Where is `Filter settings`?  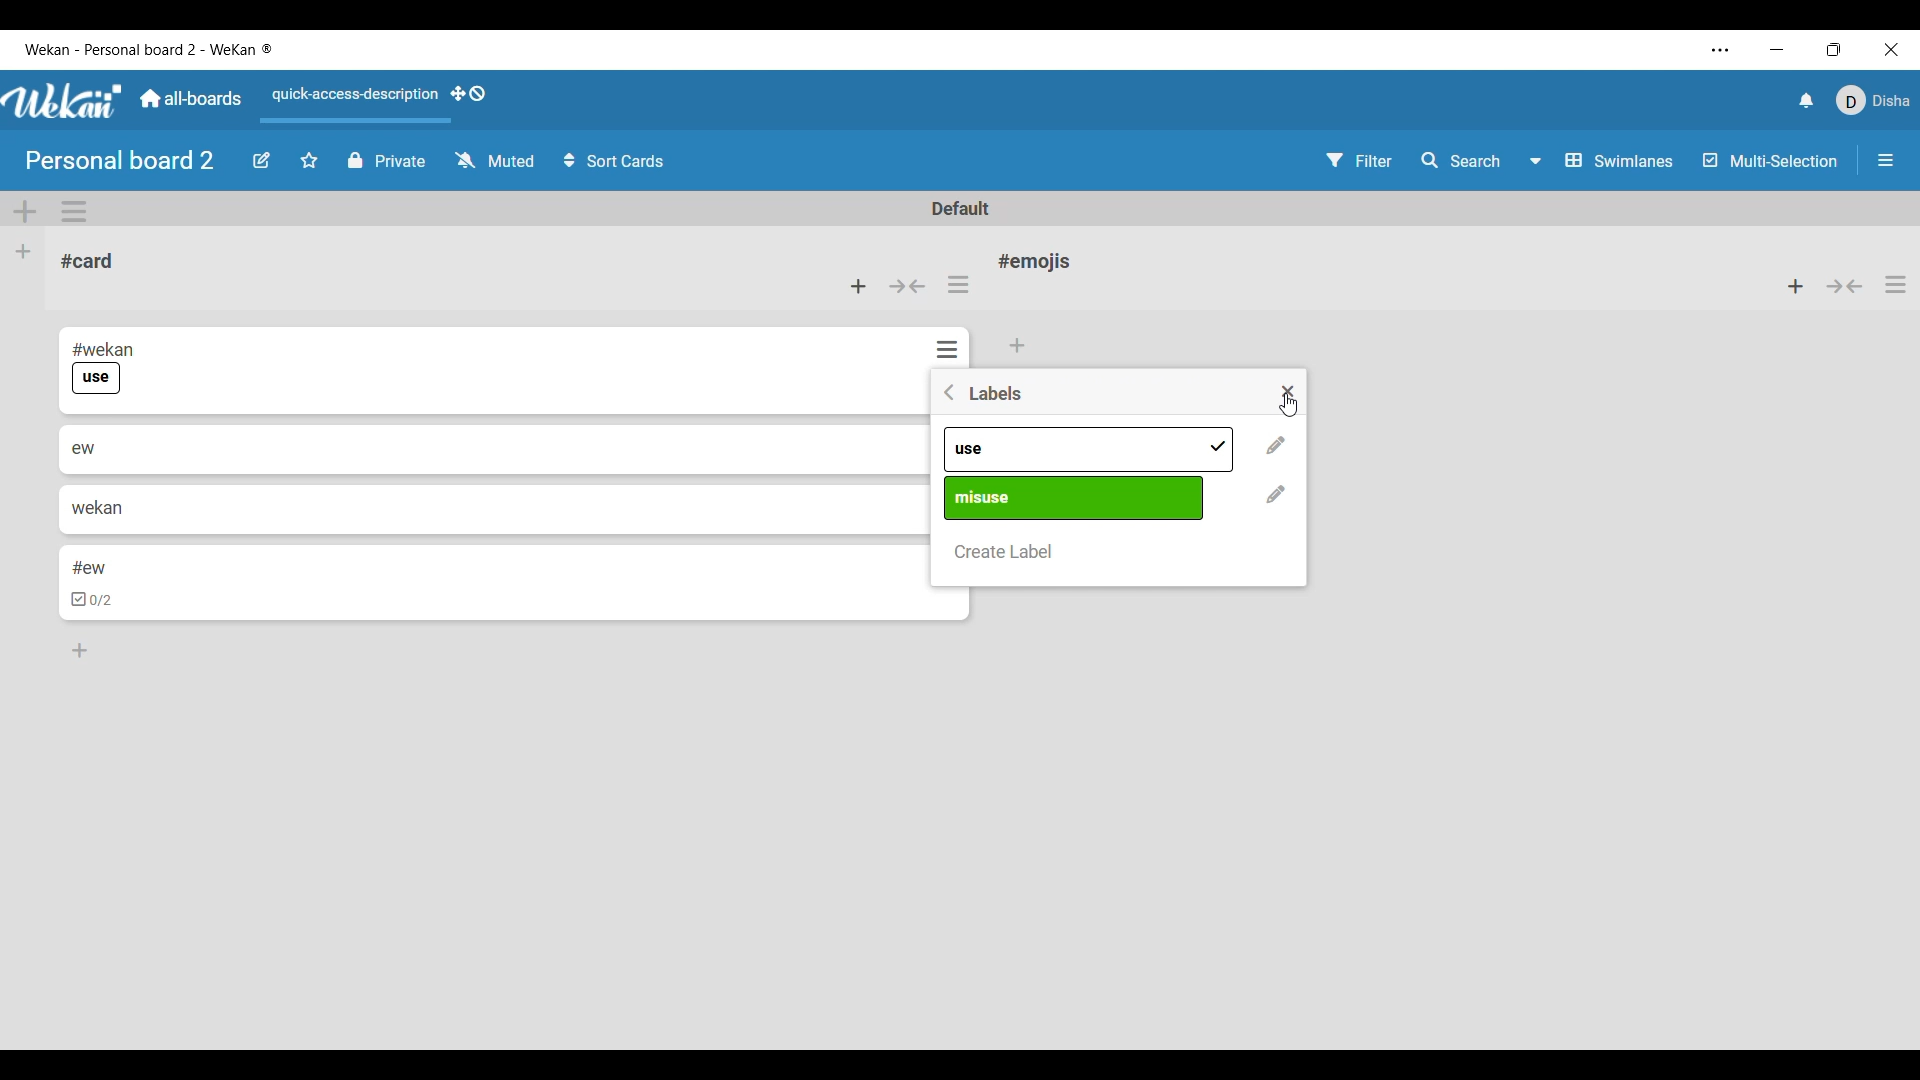
Filter settings is located at coordinates (1359, 160).